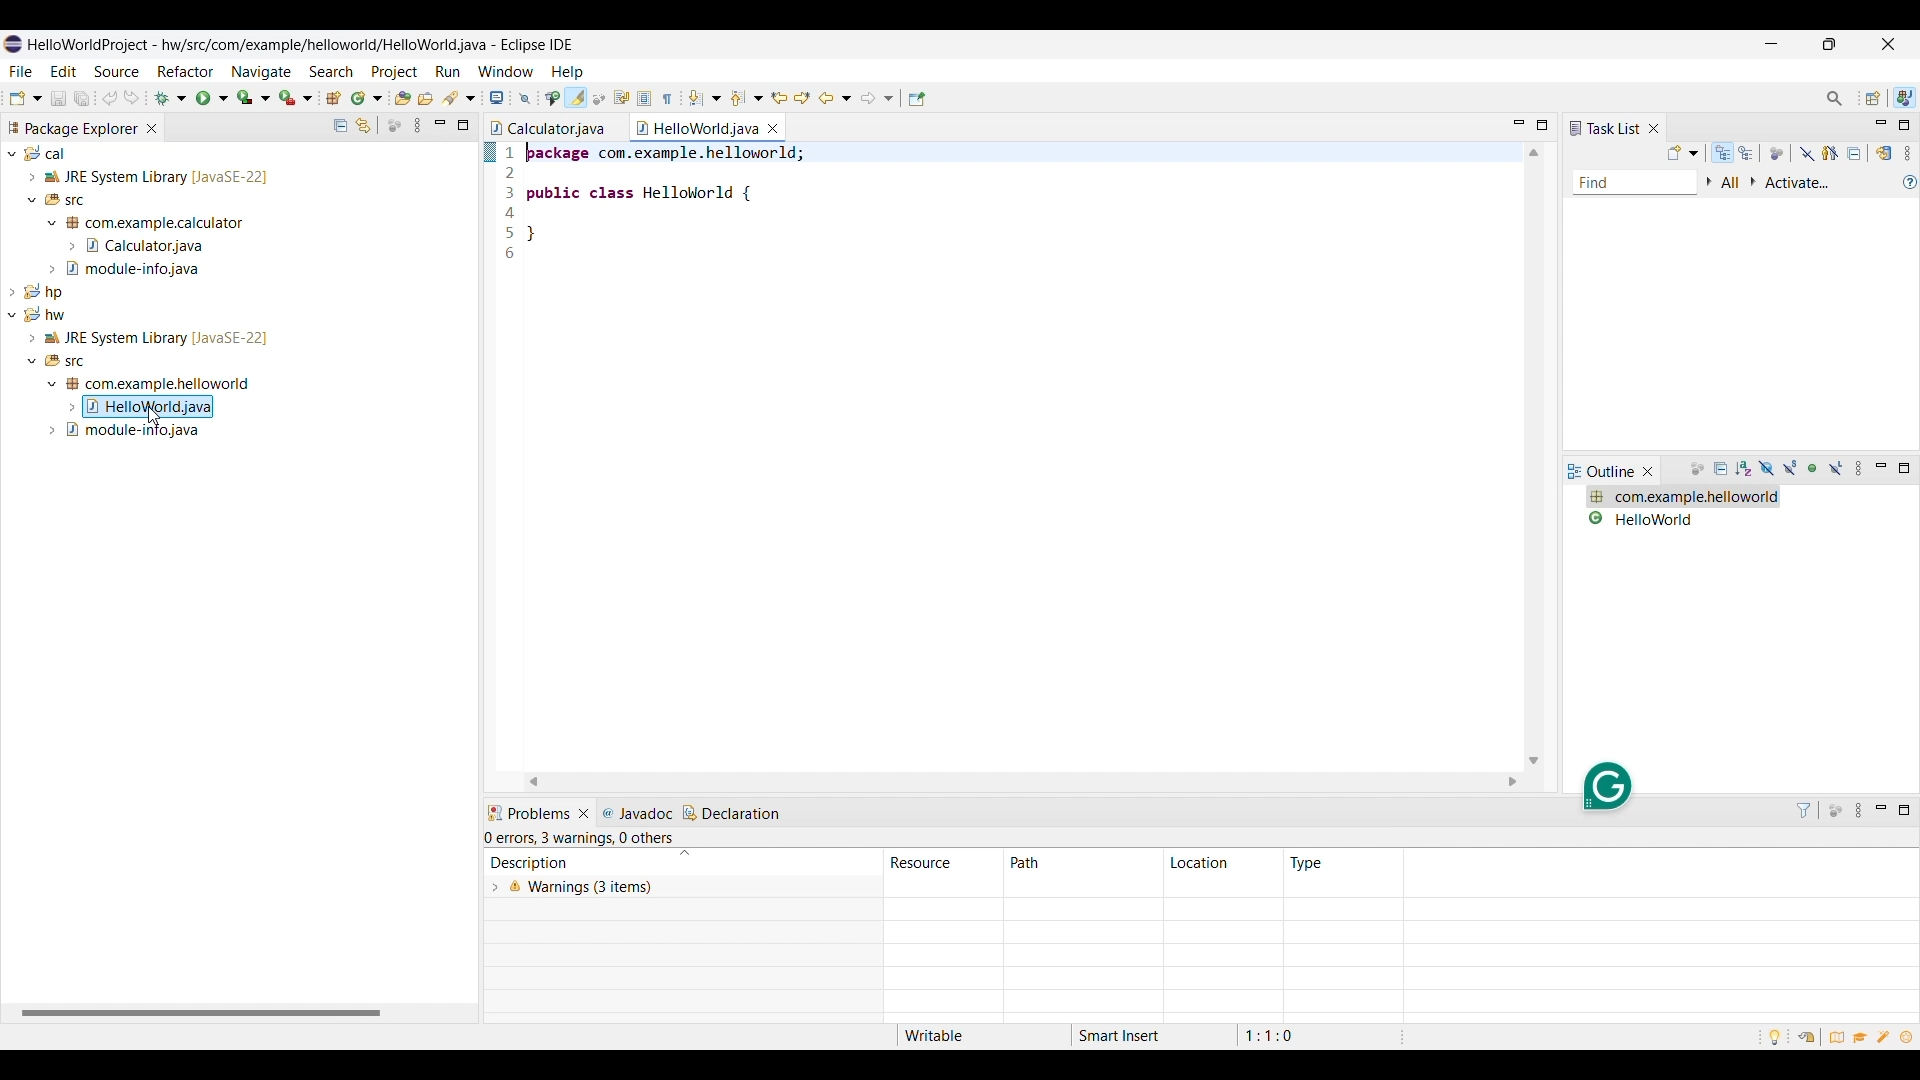  I want to click on Show whitespace characters, so click(668, 98).